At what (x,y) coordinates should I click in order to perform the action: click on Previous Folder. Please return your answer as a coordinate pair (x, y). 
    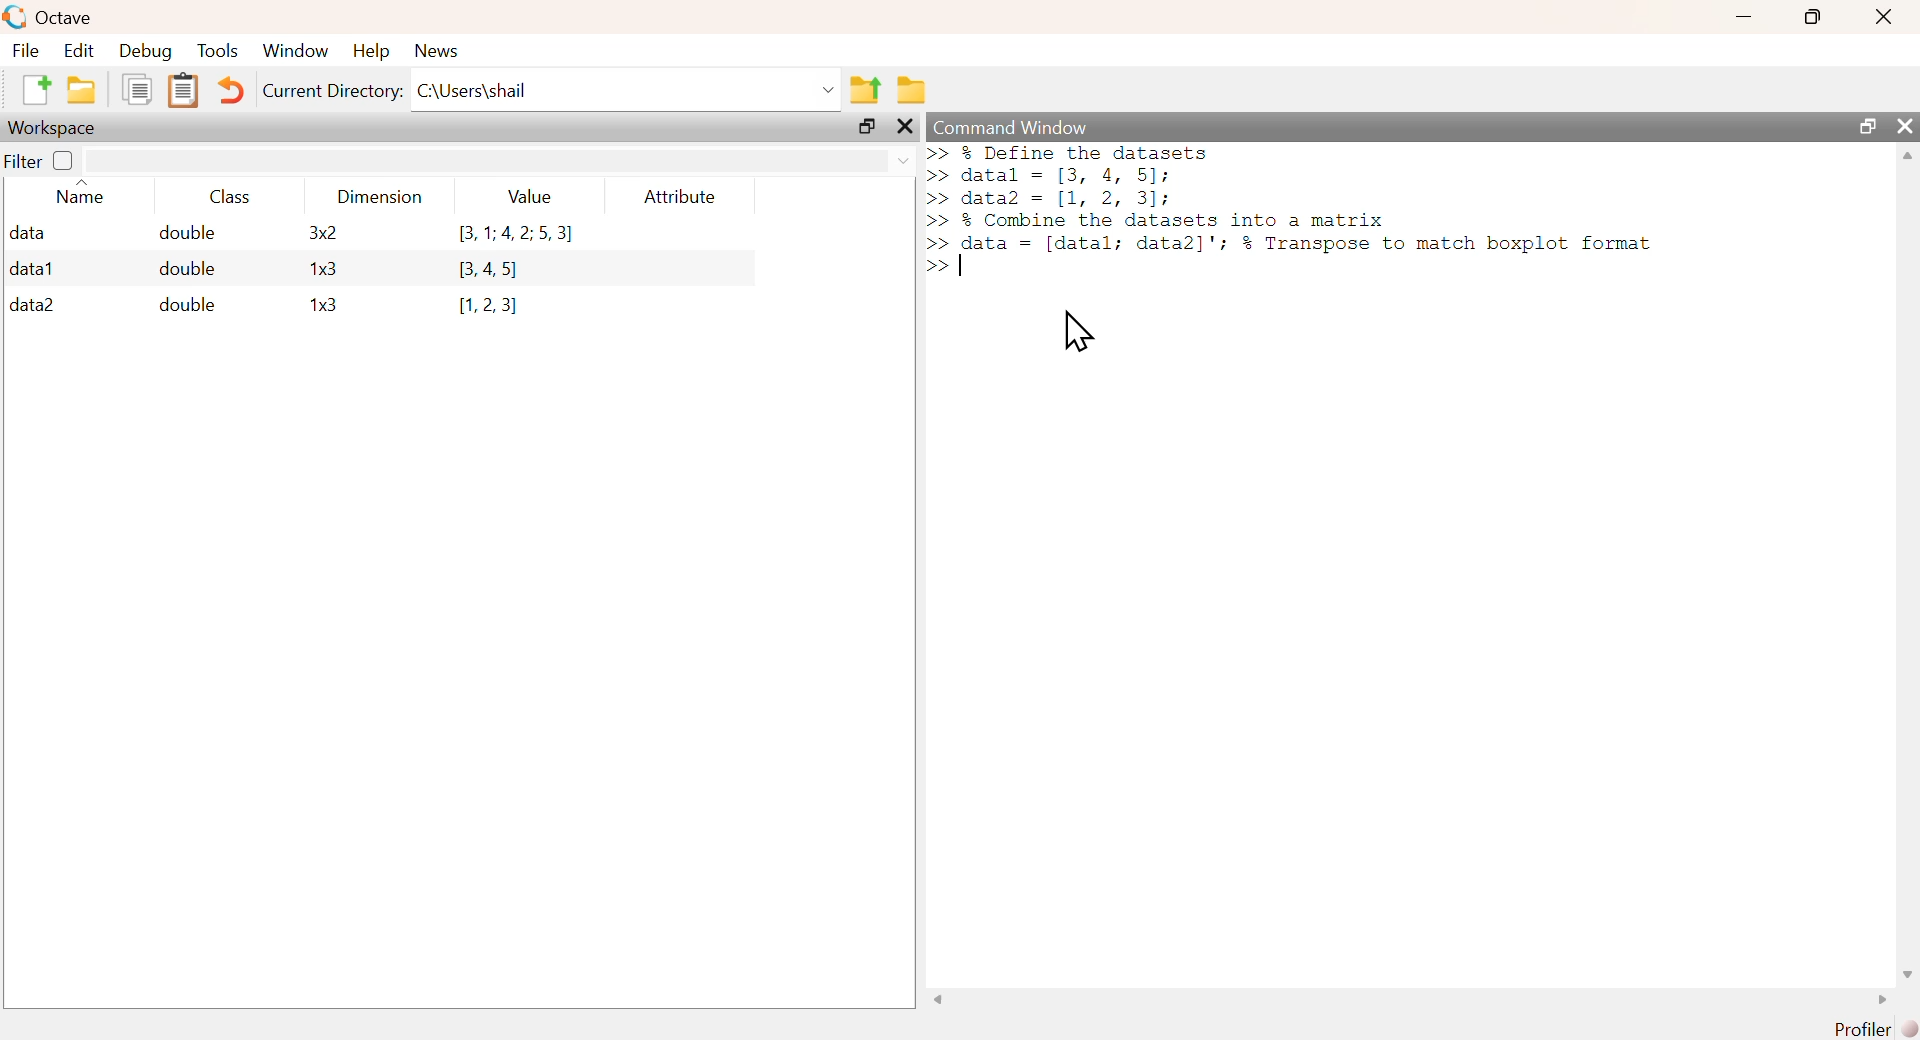
    Looking at the image, I should click on (867, 90).